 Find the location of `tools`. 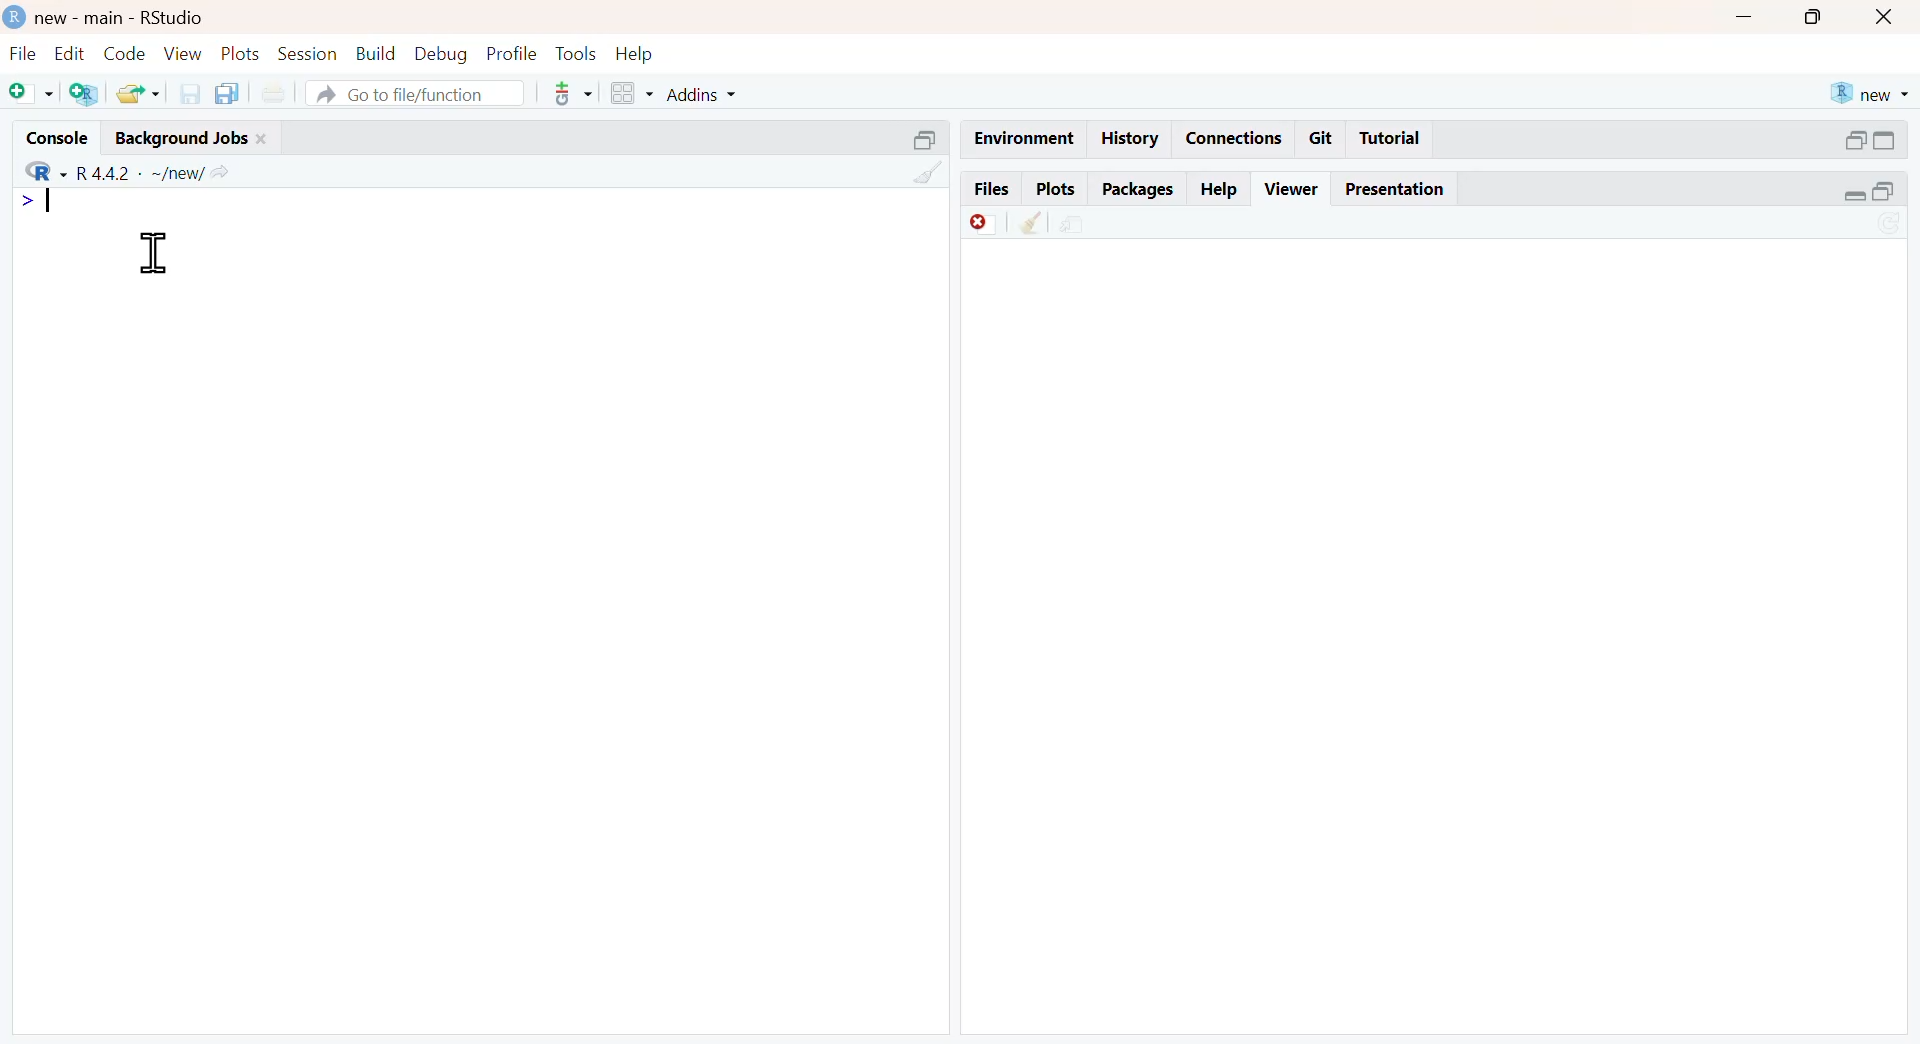

tools is located at coordinates (574, 93).